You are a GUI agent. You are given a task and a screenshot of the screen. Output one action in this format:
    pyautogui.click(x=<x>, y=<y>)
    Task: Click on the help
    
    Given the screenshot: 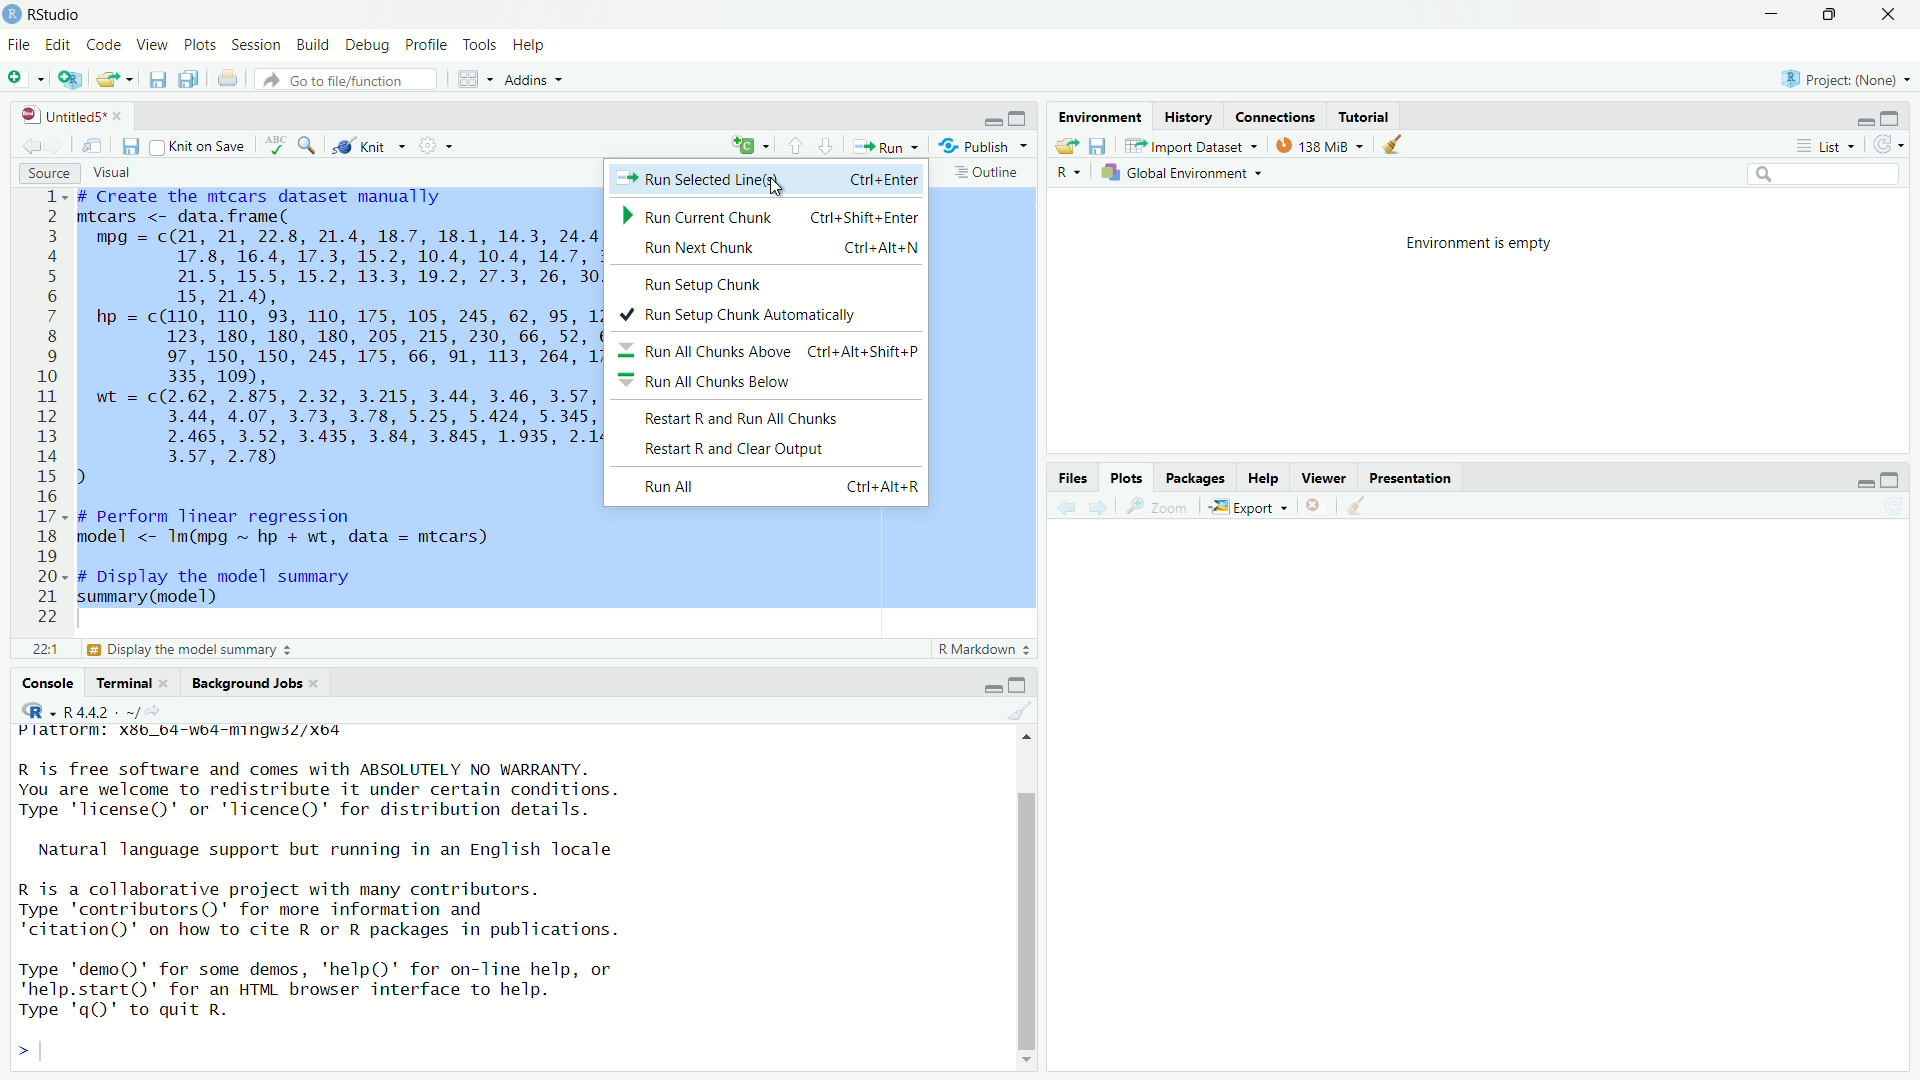 What is the action you would take?
    pyautogui.click(x=531, y=46)
    